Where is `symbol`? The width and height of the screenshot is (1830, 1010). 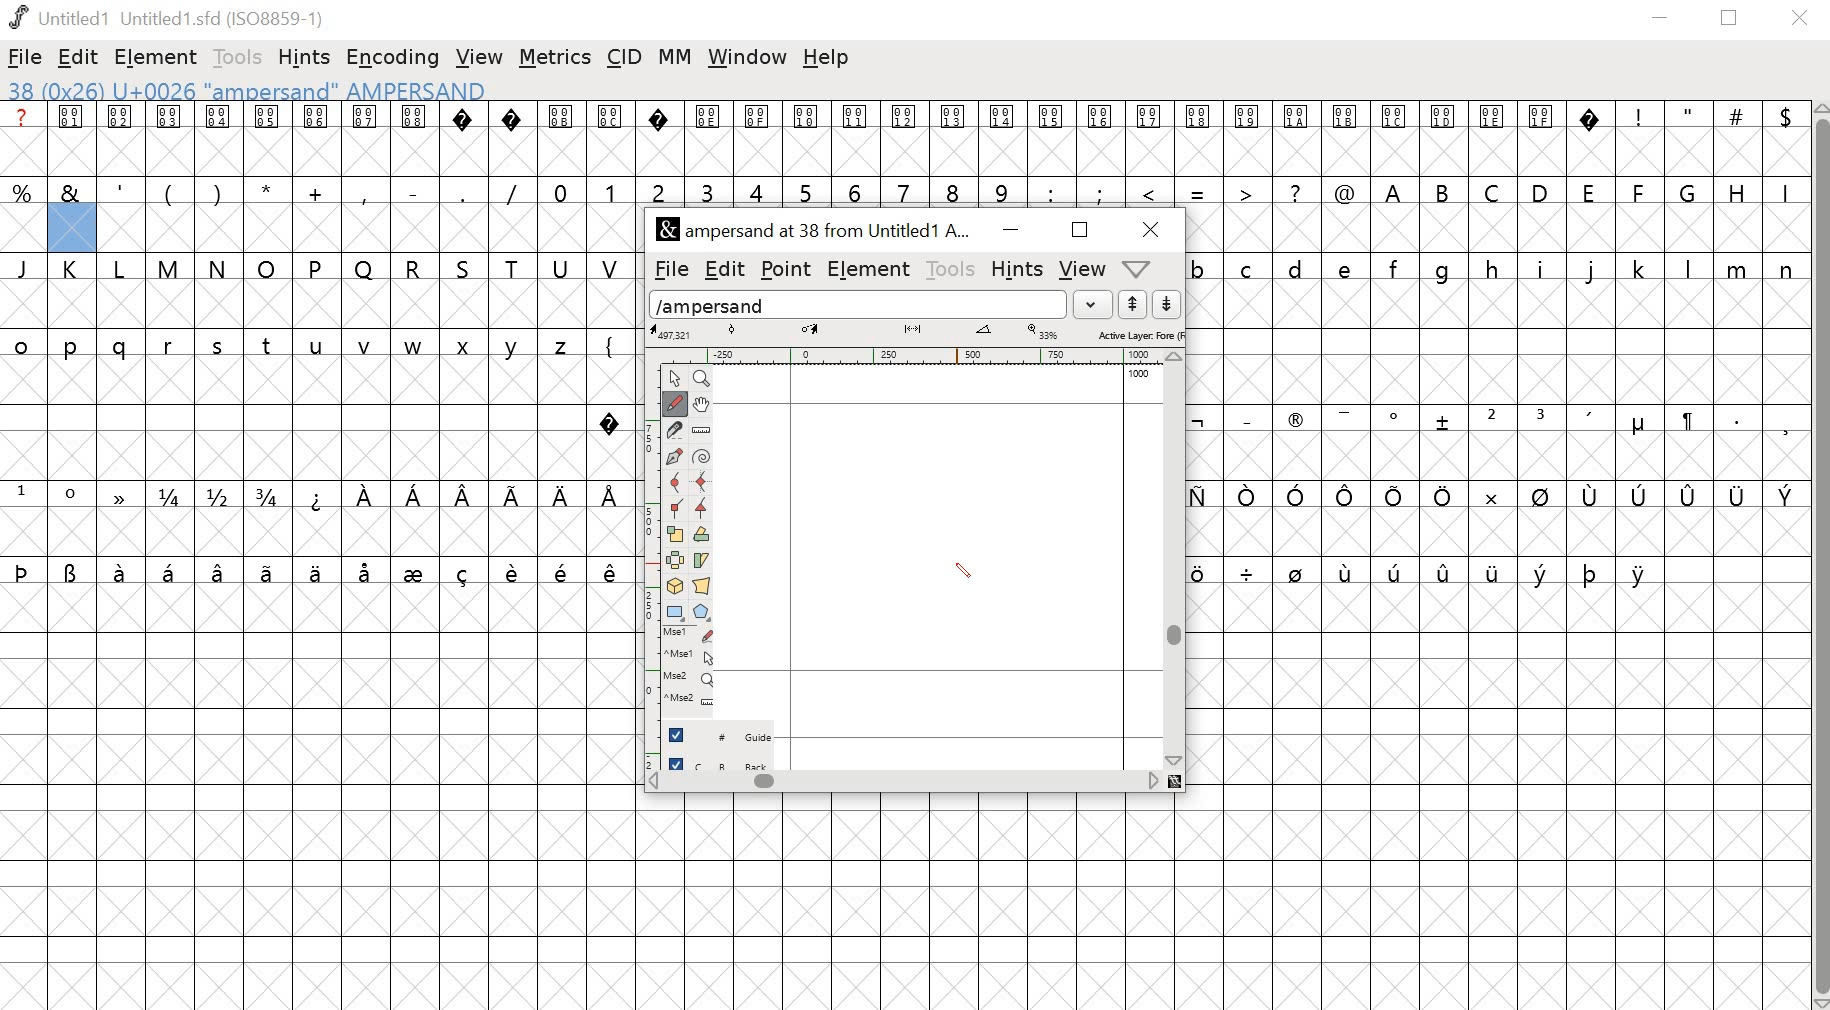
symbol is located at coordinates (1351, 496).